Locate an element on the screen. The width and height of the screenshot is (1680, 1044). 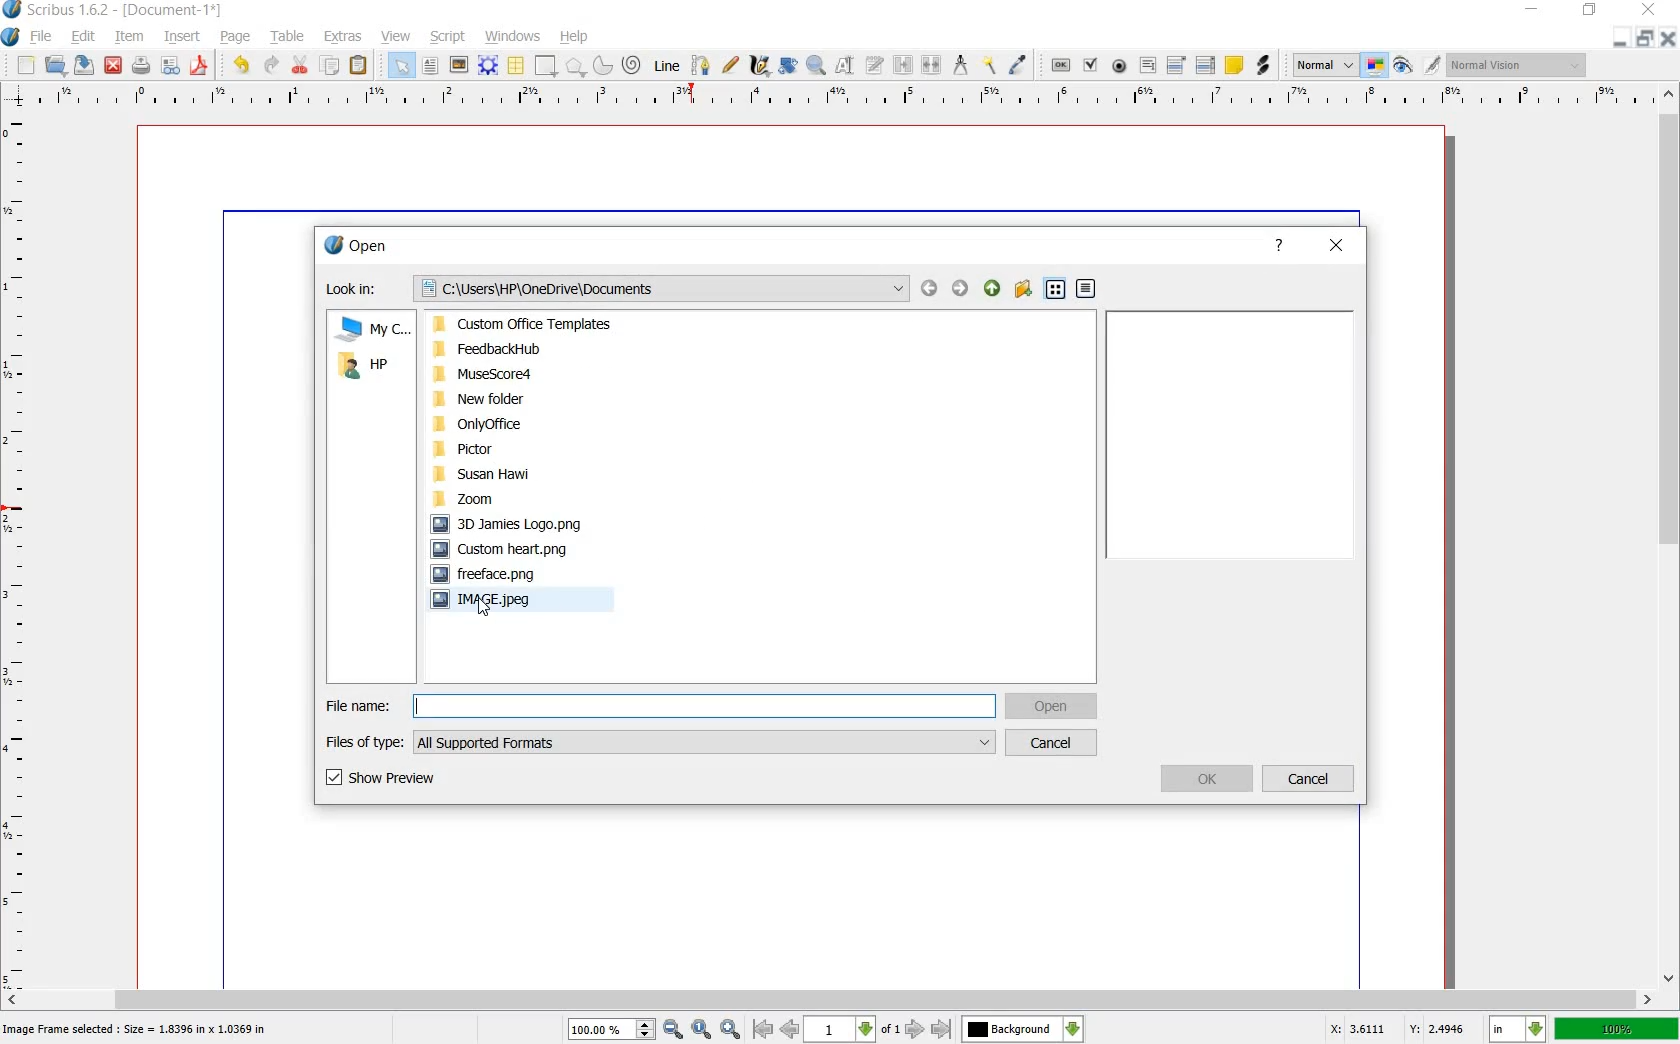
Zoom out is located at coordinates (733, 1029).